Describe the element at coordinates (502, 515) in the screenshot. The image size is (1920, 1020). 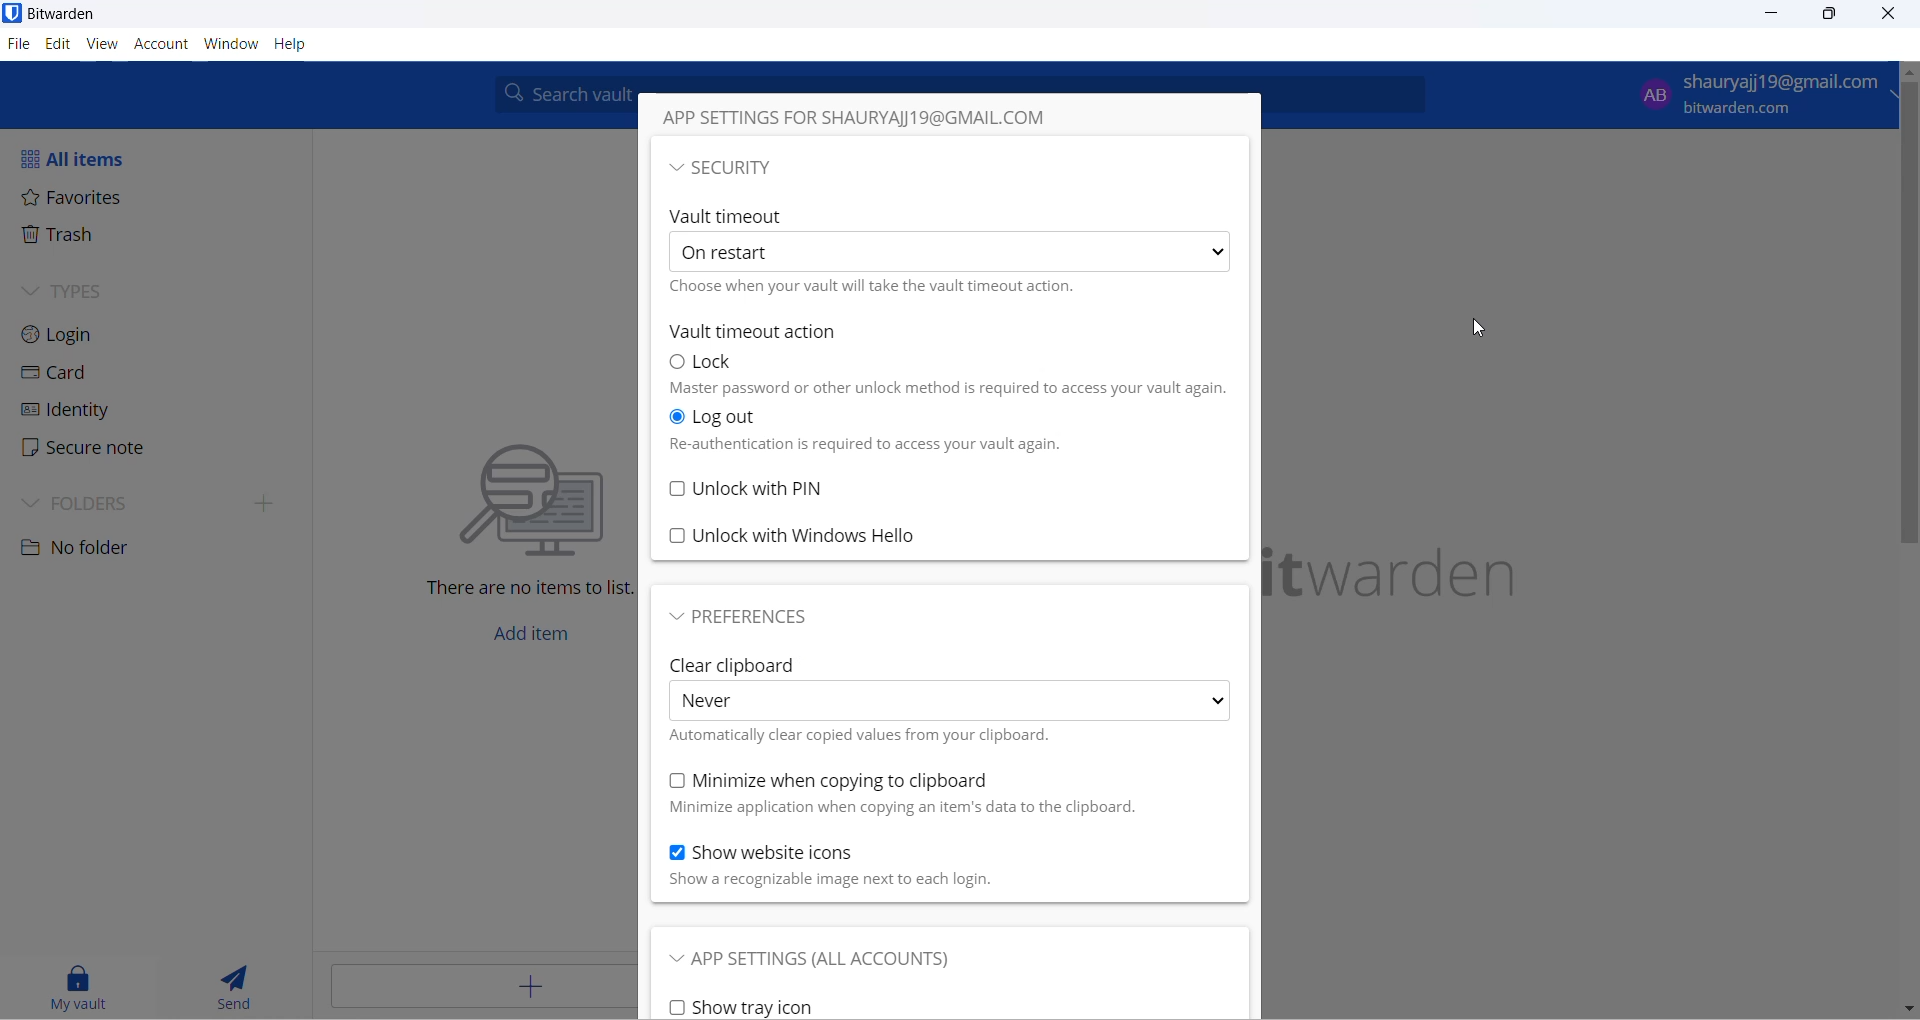
I see `text and graphics` at that location.